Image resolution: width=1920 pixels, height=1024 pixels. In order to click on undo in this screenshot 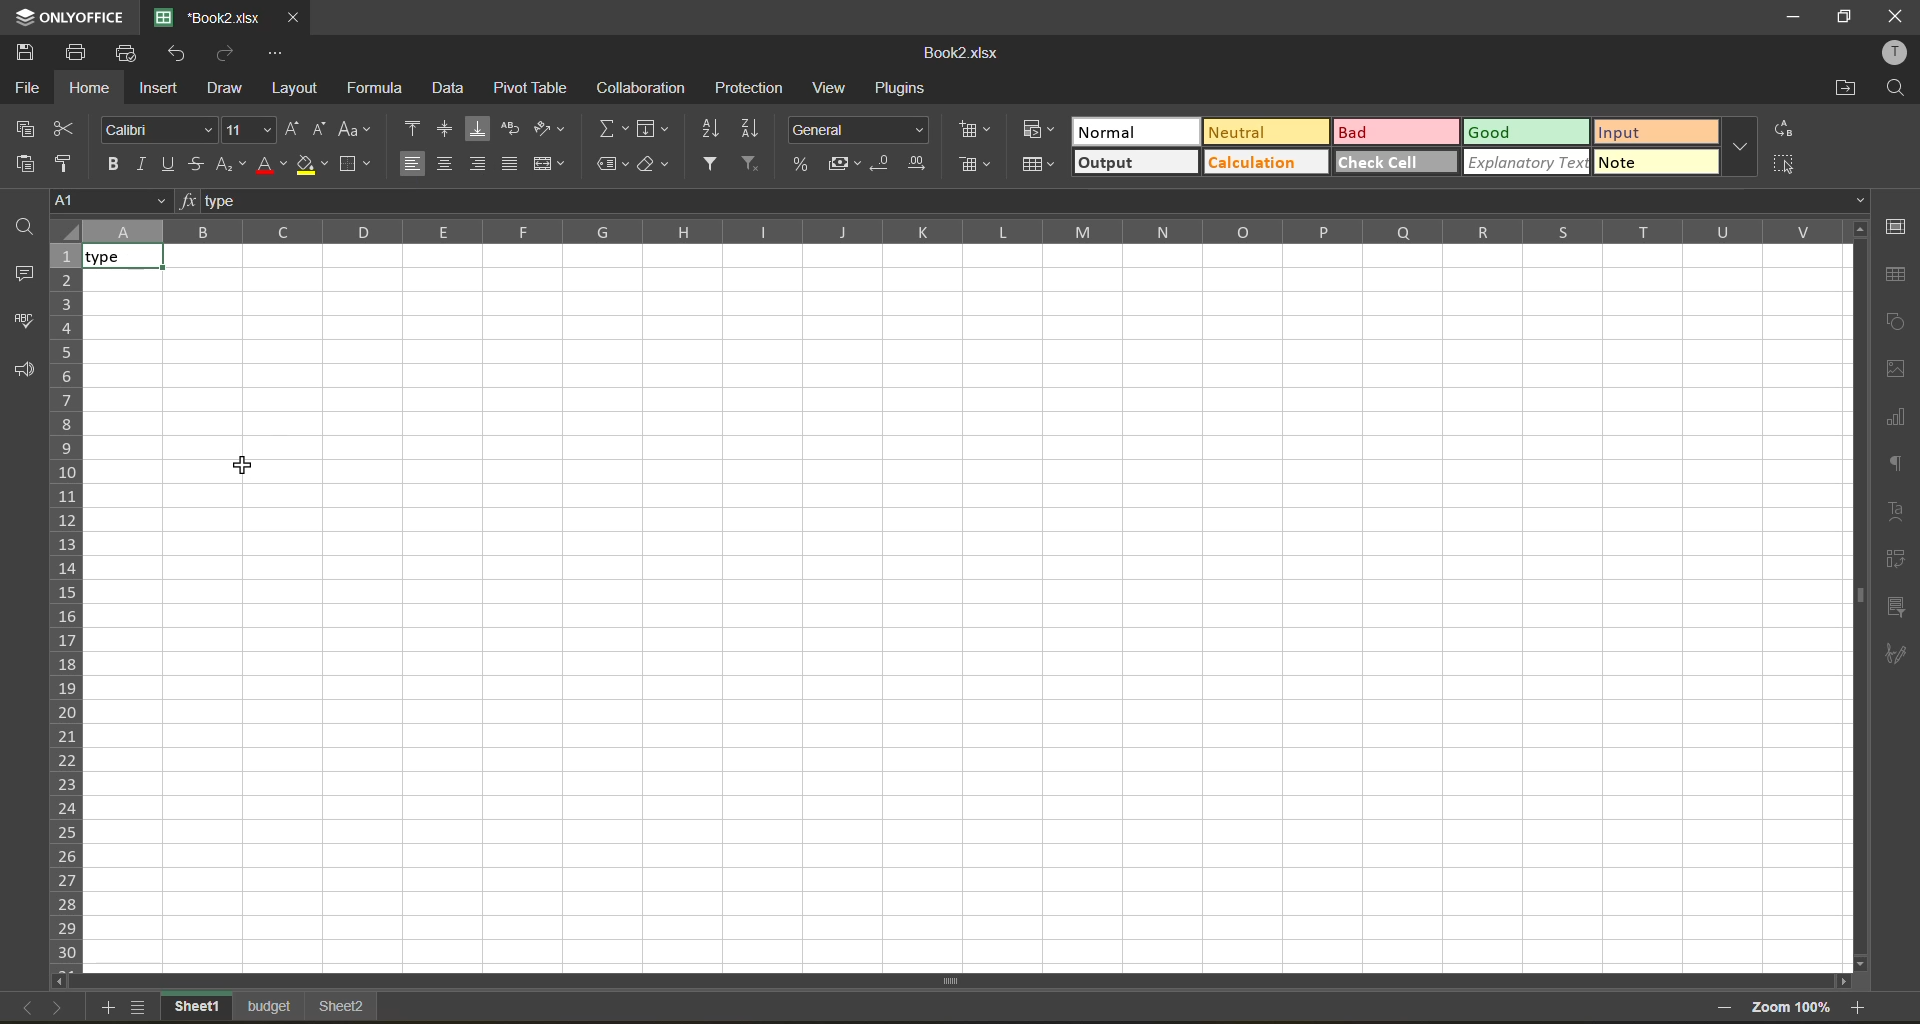, I will do `click(179, 53)`.